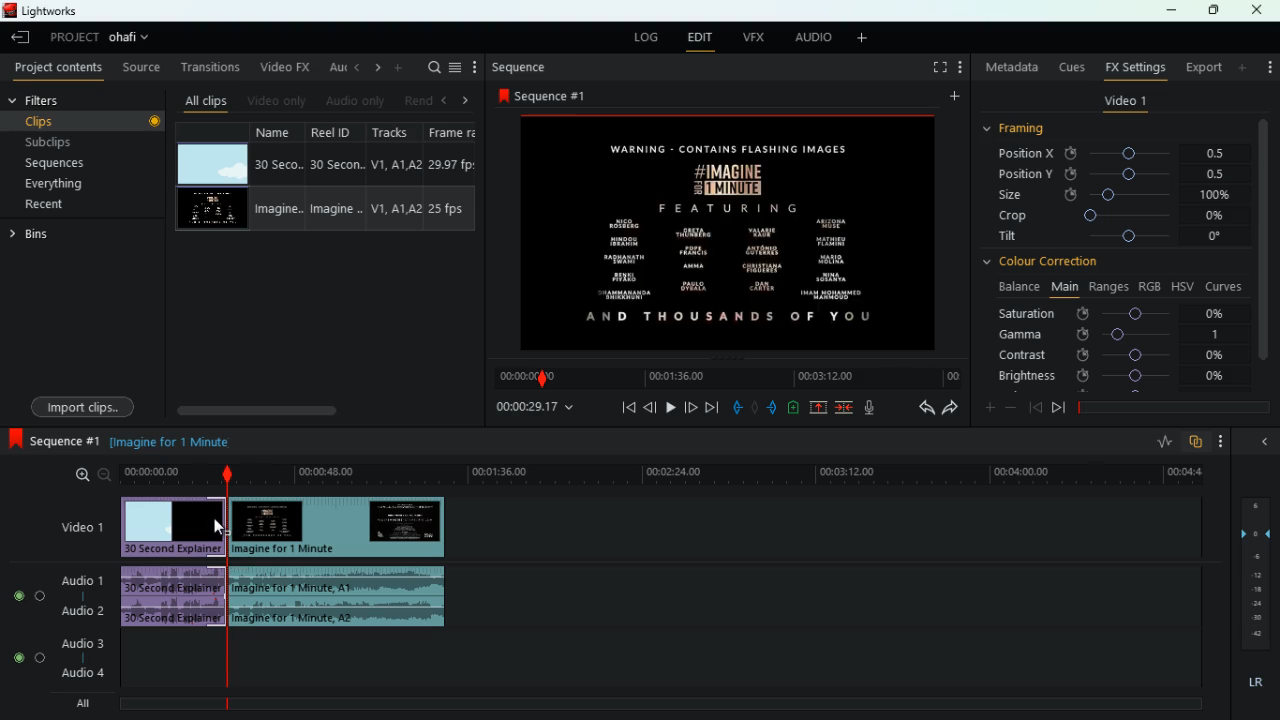  I want to click on all, so click(90, 703).